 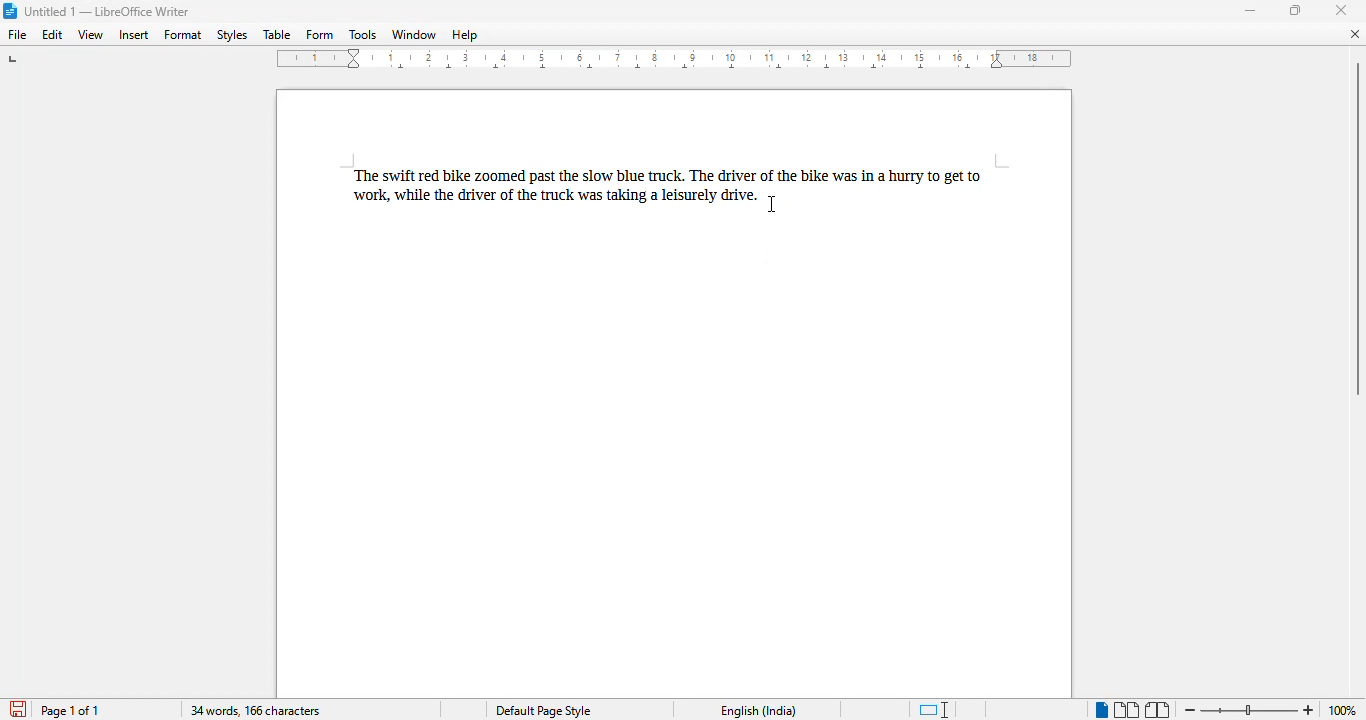 What do you see at coordinates (1341, 10) in the screenshot?
I see `close` at bounding box center [1341, 10].